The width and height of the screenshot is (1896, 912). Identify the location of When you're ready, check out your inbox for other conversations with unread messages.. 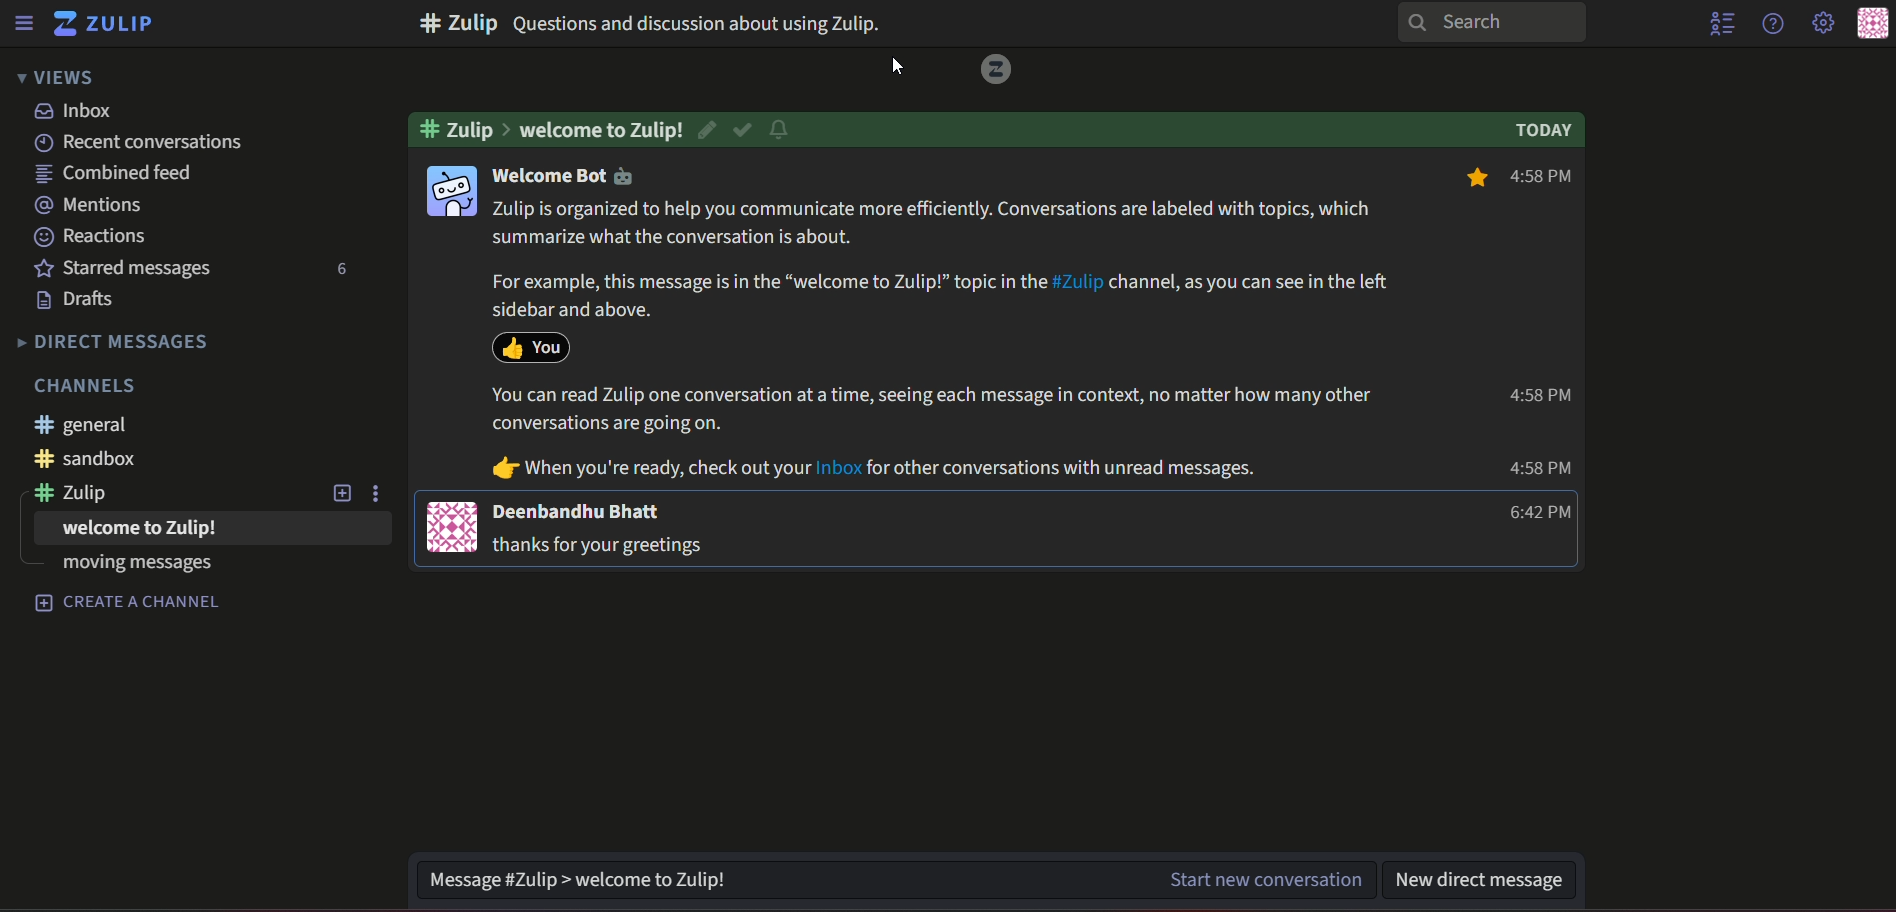
(930, 410).